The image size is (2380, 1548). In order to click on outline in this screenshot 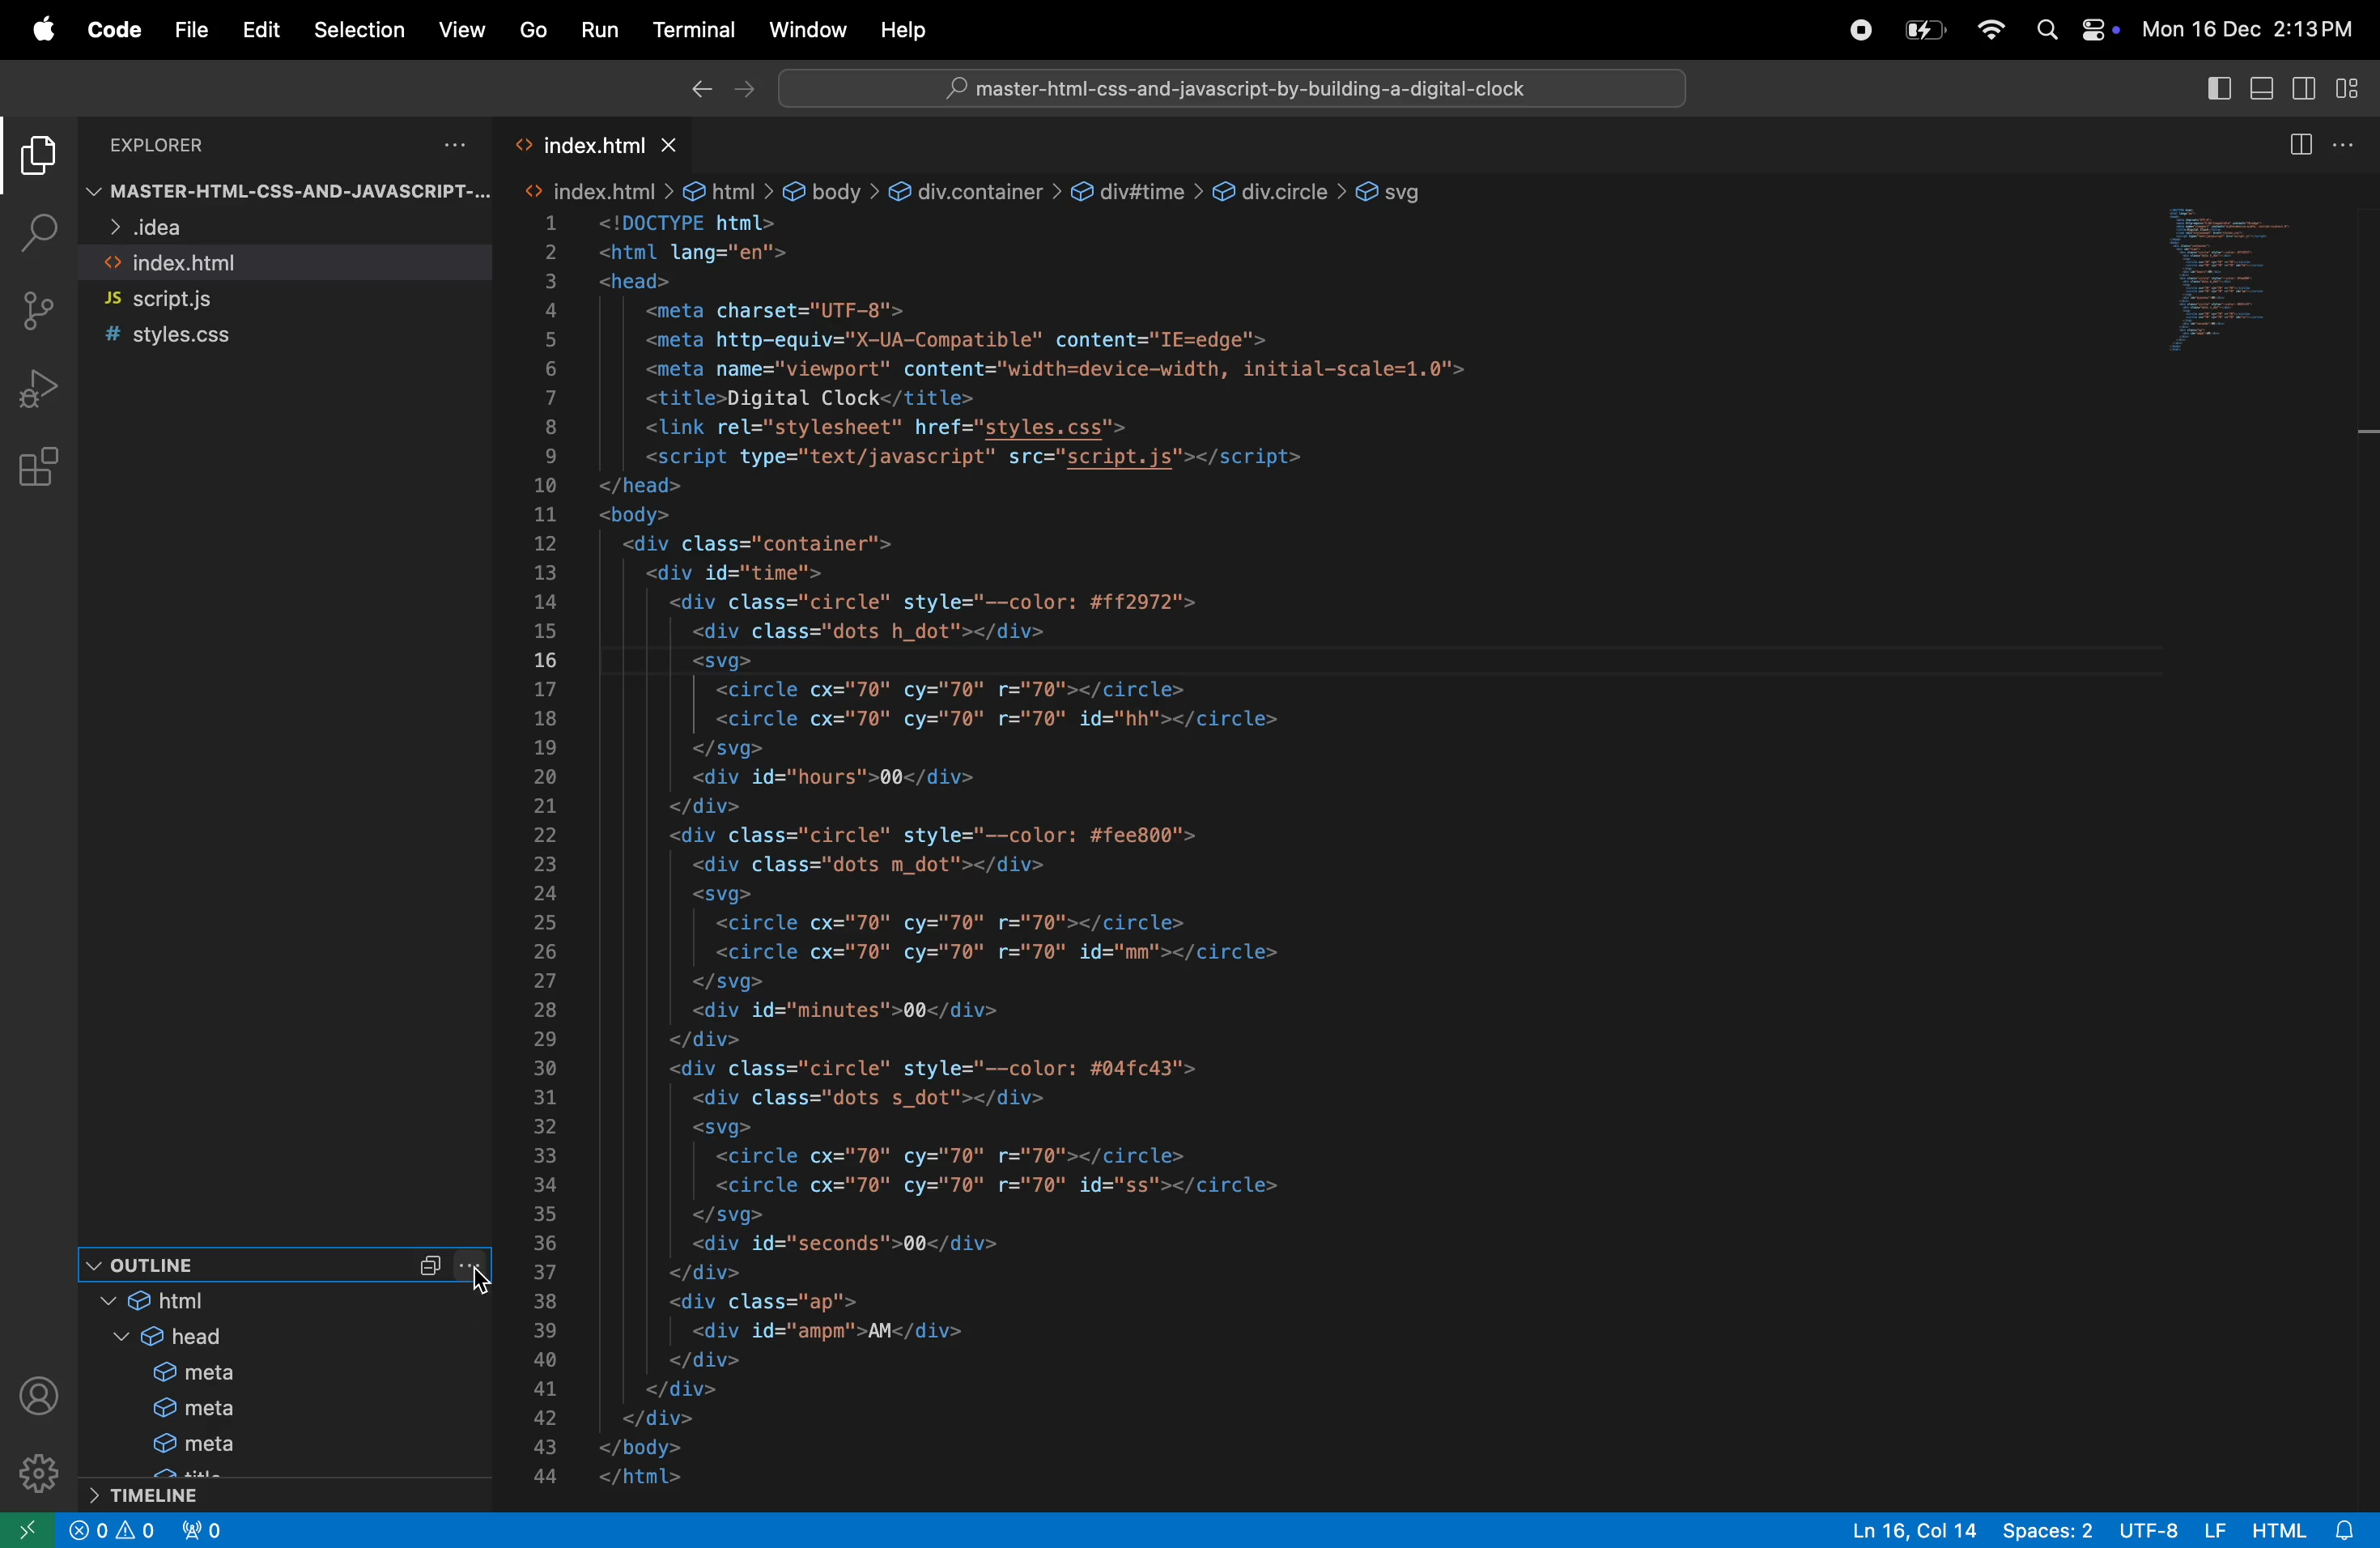, I will do `click(282, 1264)`.